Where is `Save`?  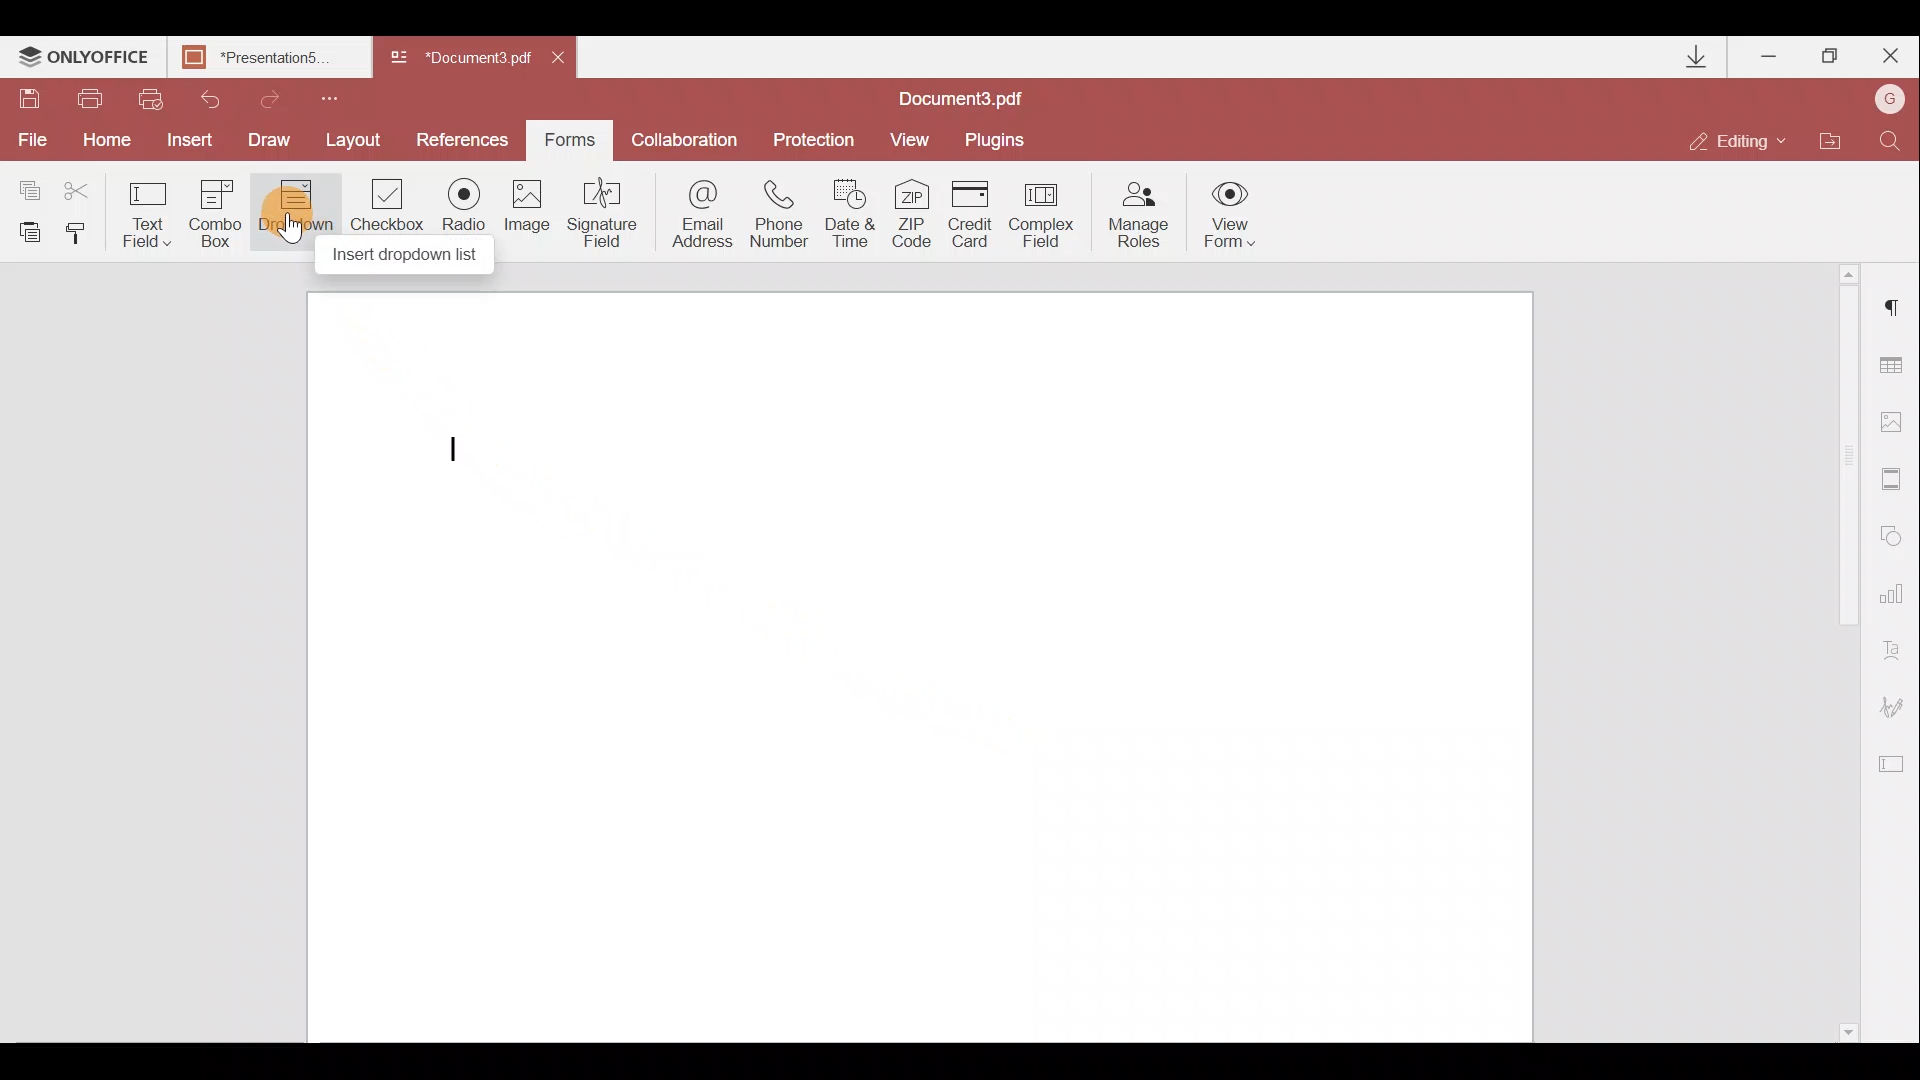
Save is located at coordinates (29, 99).